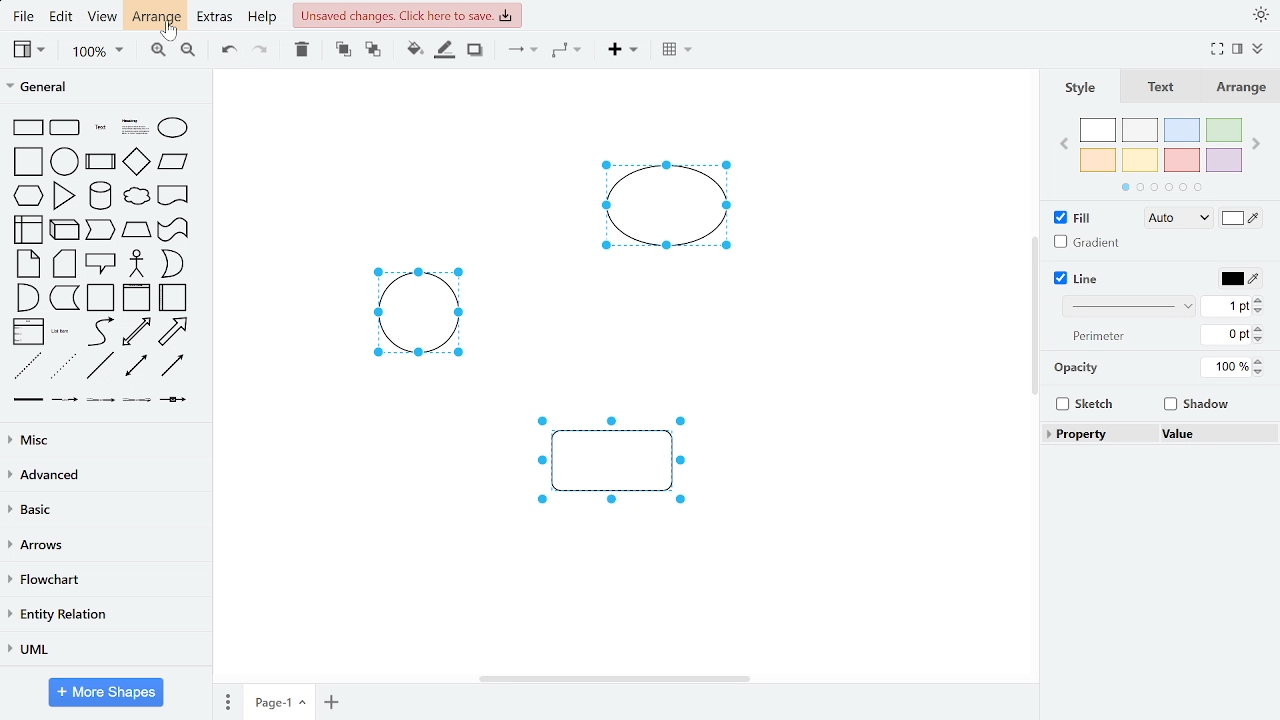 The height and width of the screenshot is (720, 1280). Describe the element at coordinates (1222, 131) in the screenshot. I see `green` at that location.